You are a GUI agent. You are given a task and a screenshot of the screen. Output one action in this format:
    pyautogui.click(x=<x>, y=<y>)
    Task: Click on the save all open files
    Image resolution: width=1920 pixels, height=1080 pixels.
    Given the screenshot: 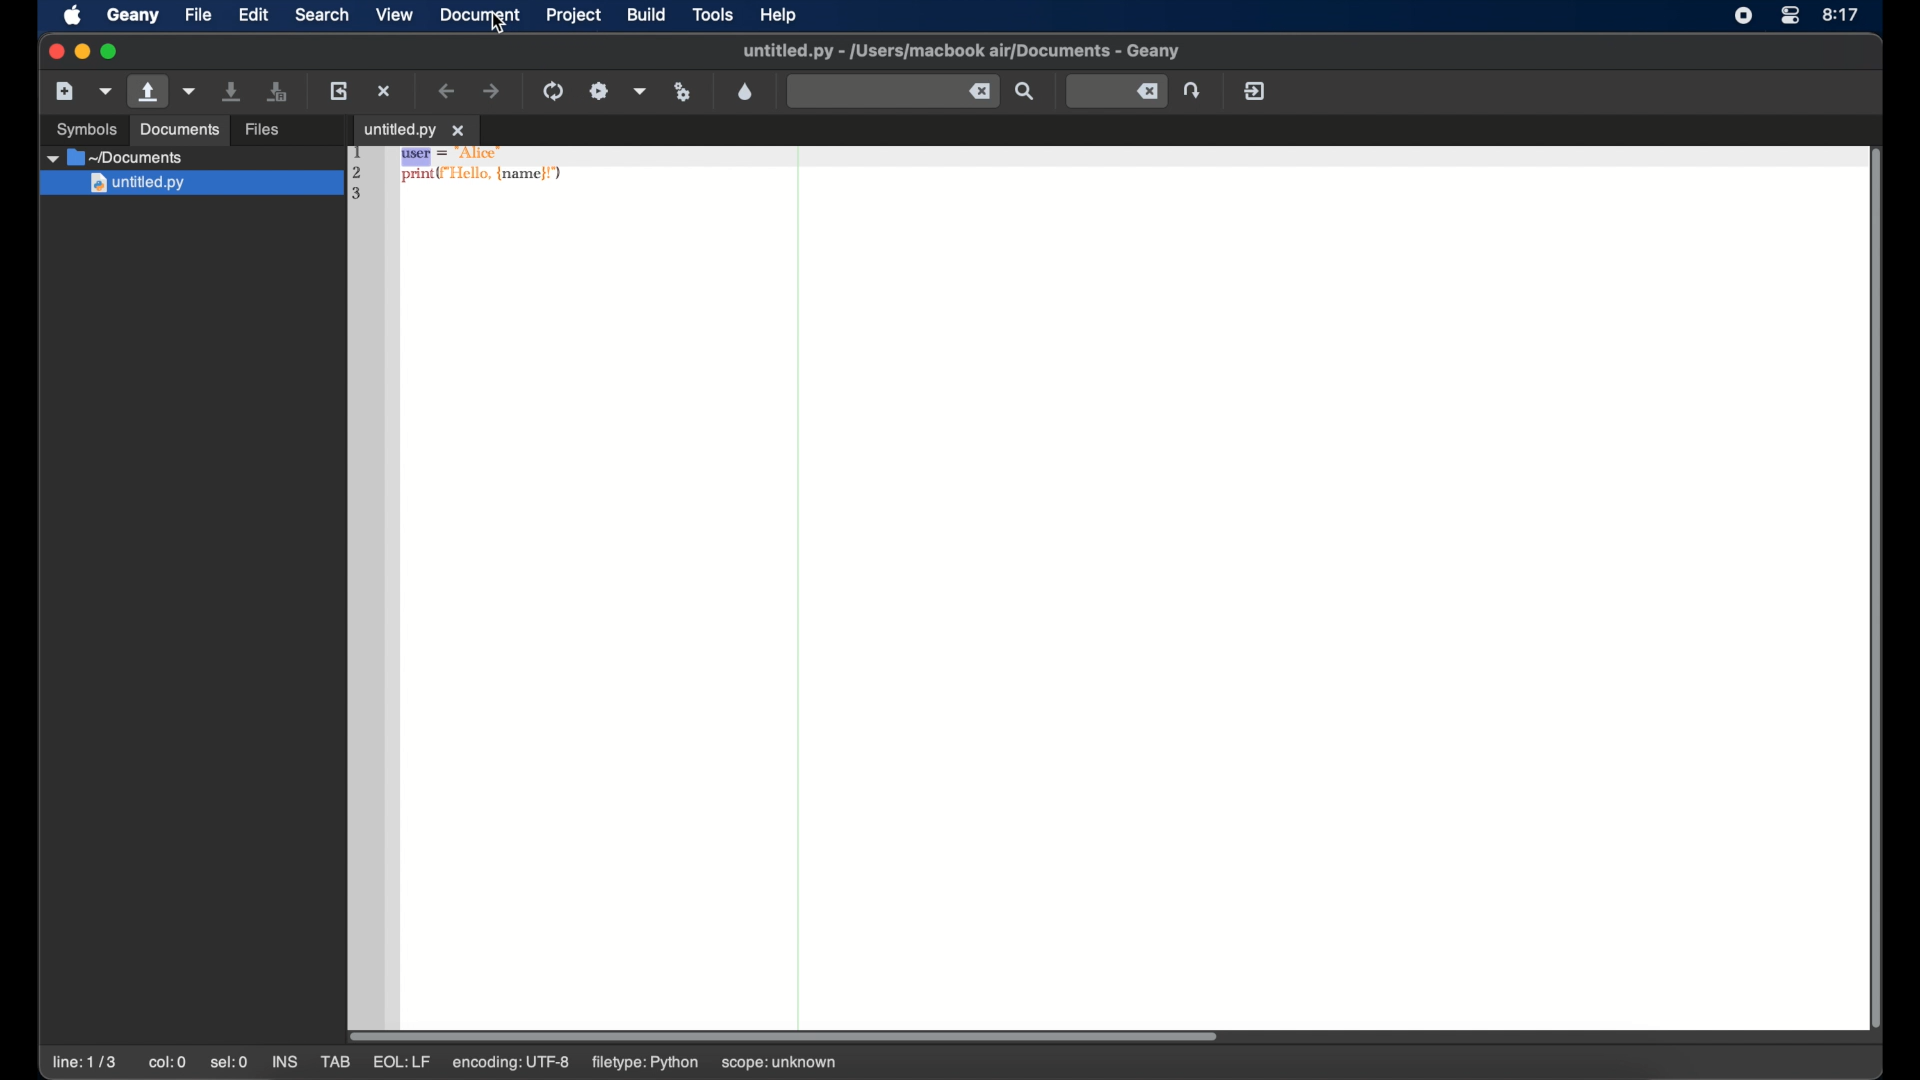 What is the action you would take?
    pyautogui.click(x=277, y=91)
    